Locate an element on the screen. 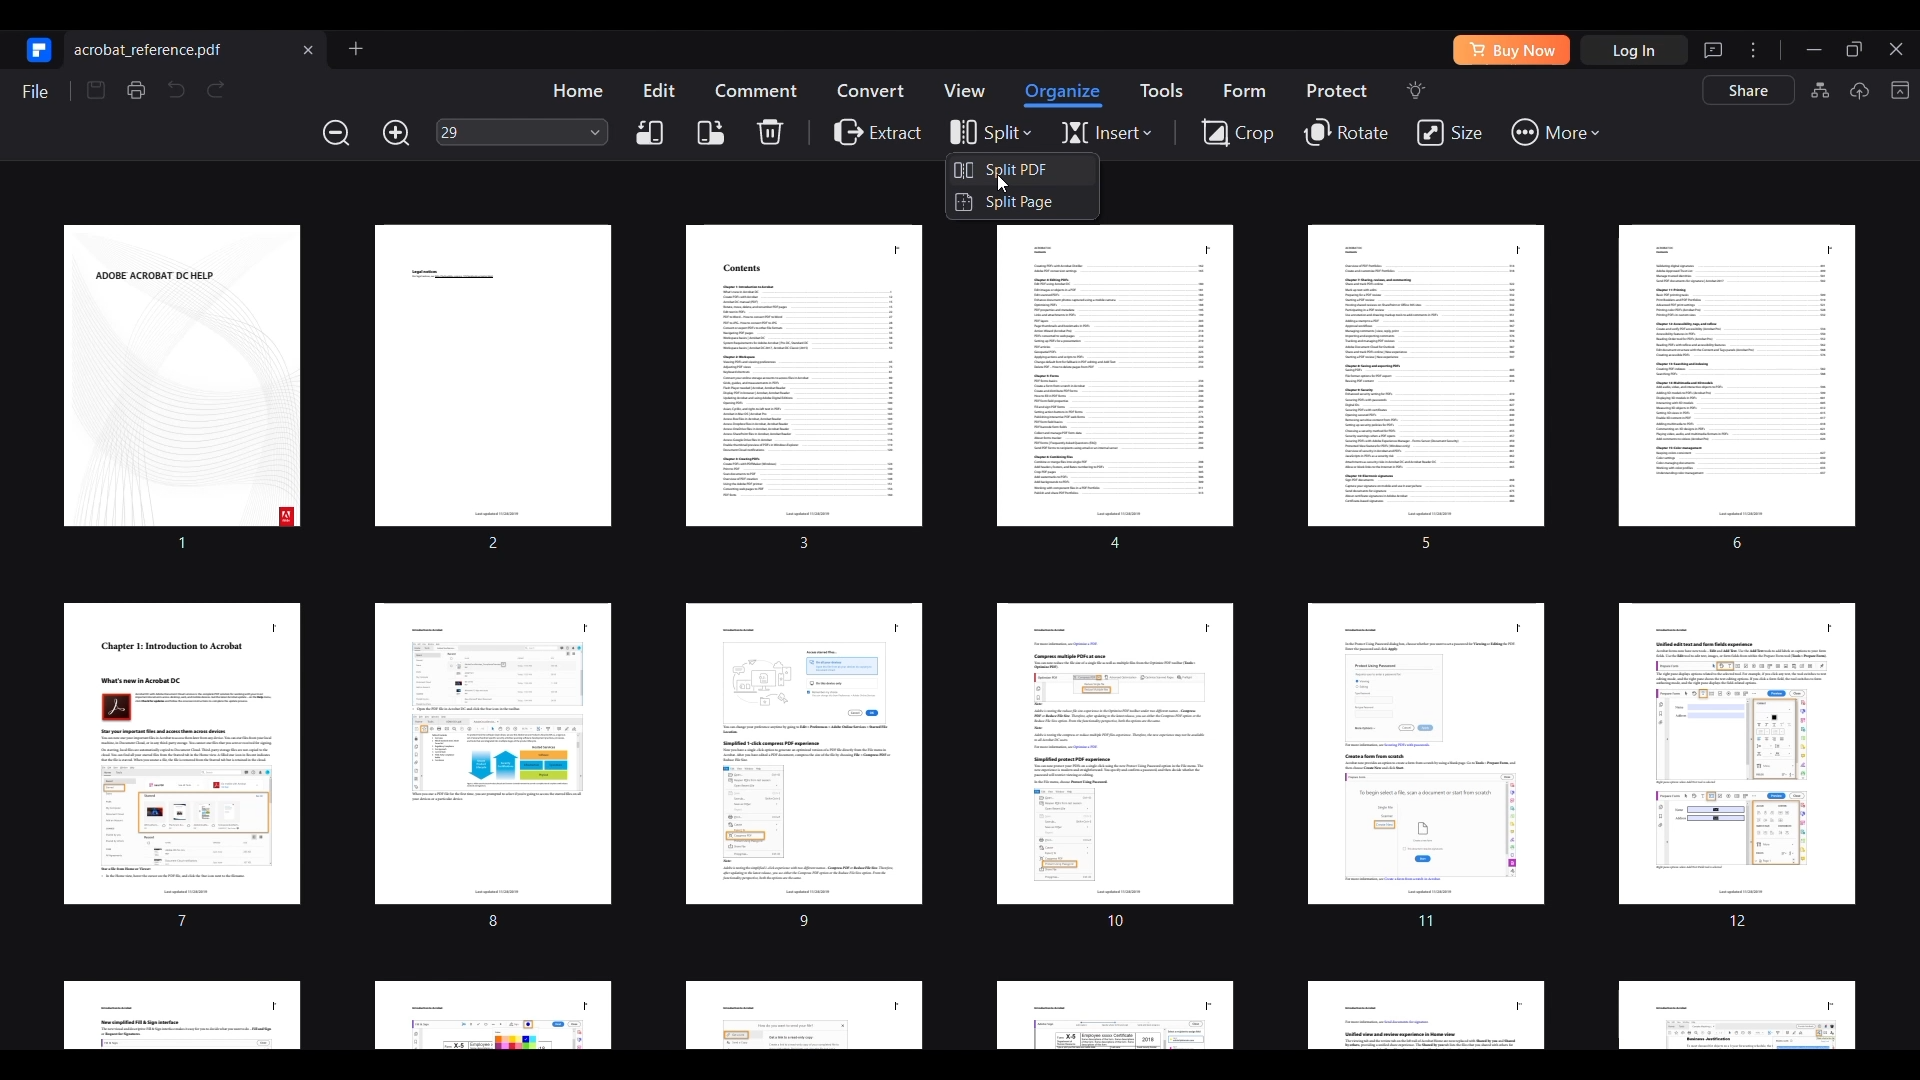 This screenshot has width=1920, height=1080. Save is located at coordinates (96, 90).